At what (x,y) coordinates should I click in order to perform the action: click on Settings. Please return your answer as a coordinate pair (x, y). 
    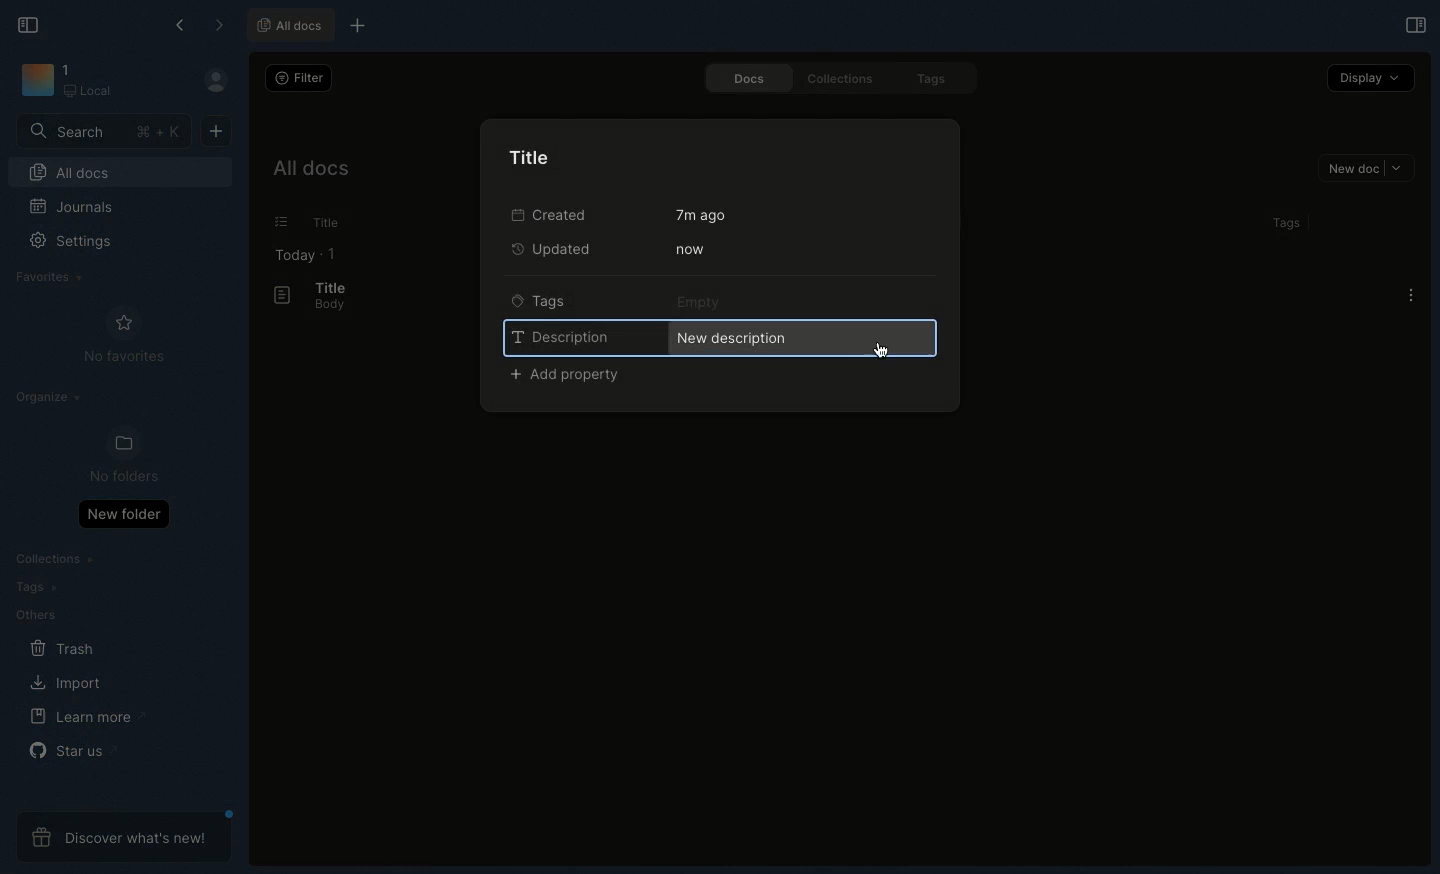
    Looking at the image, I should click on (82, 248).